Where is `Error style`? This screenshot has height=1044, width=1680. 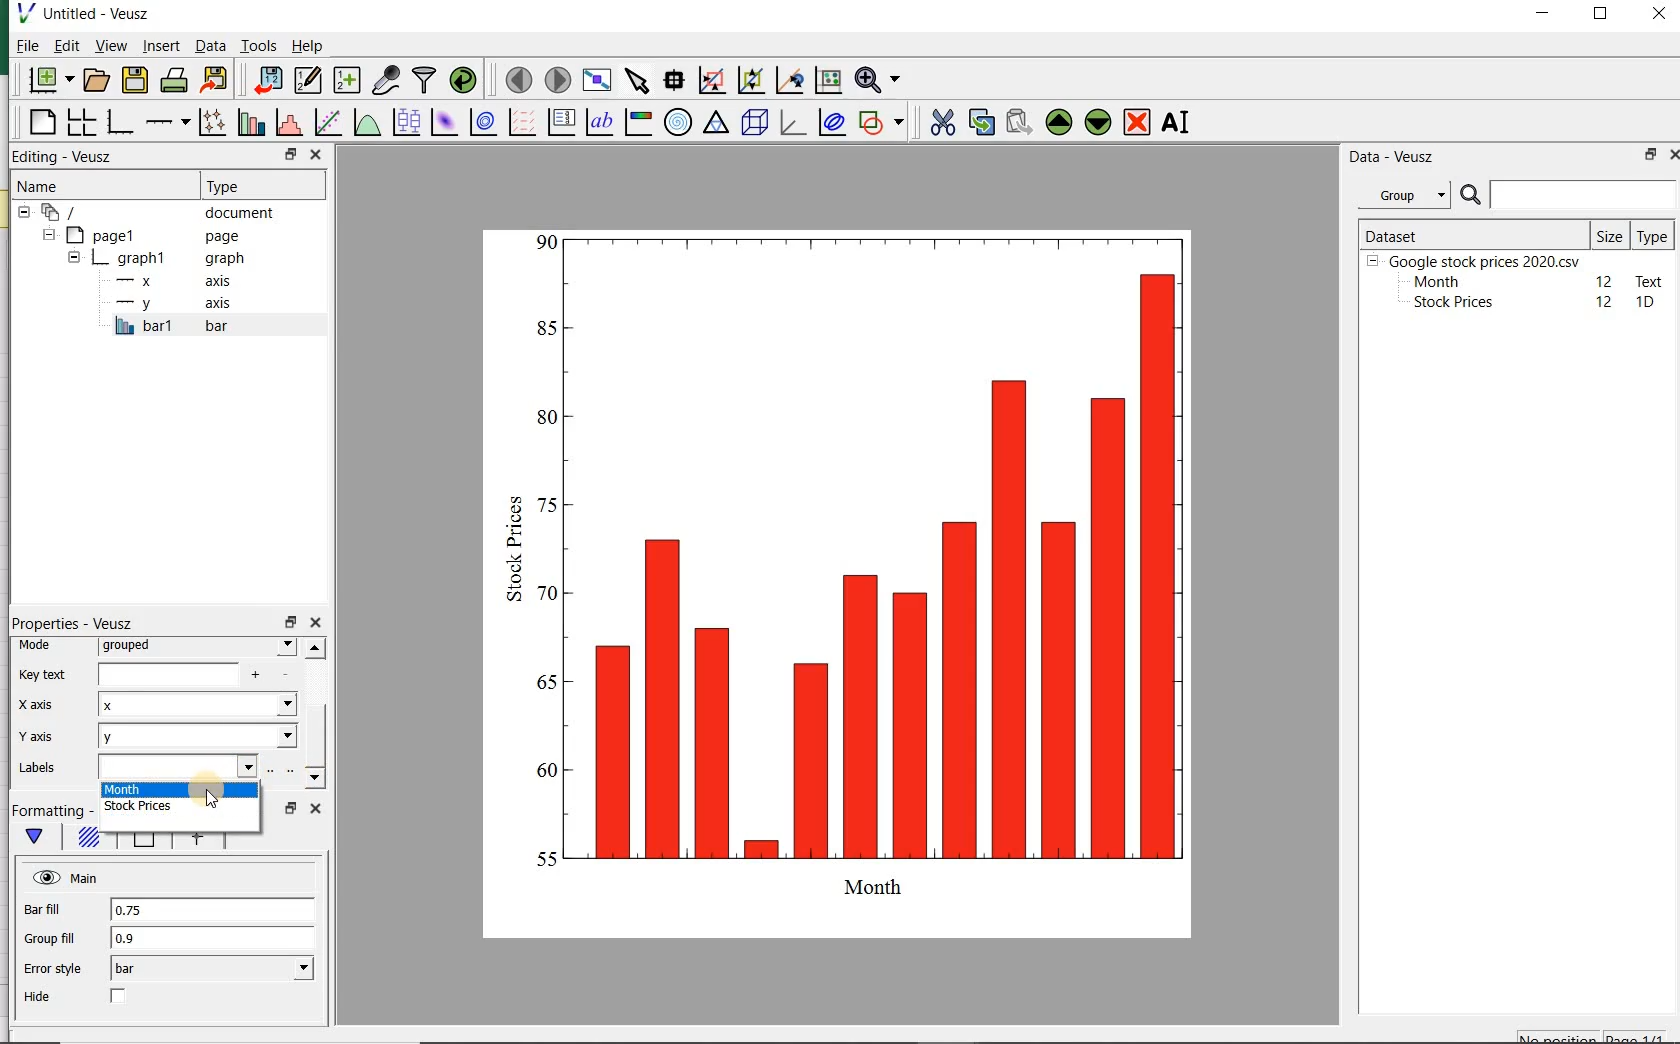
Error style is located at coordinates (52, 968).